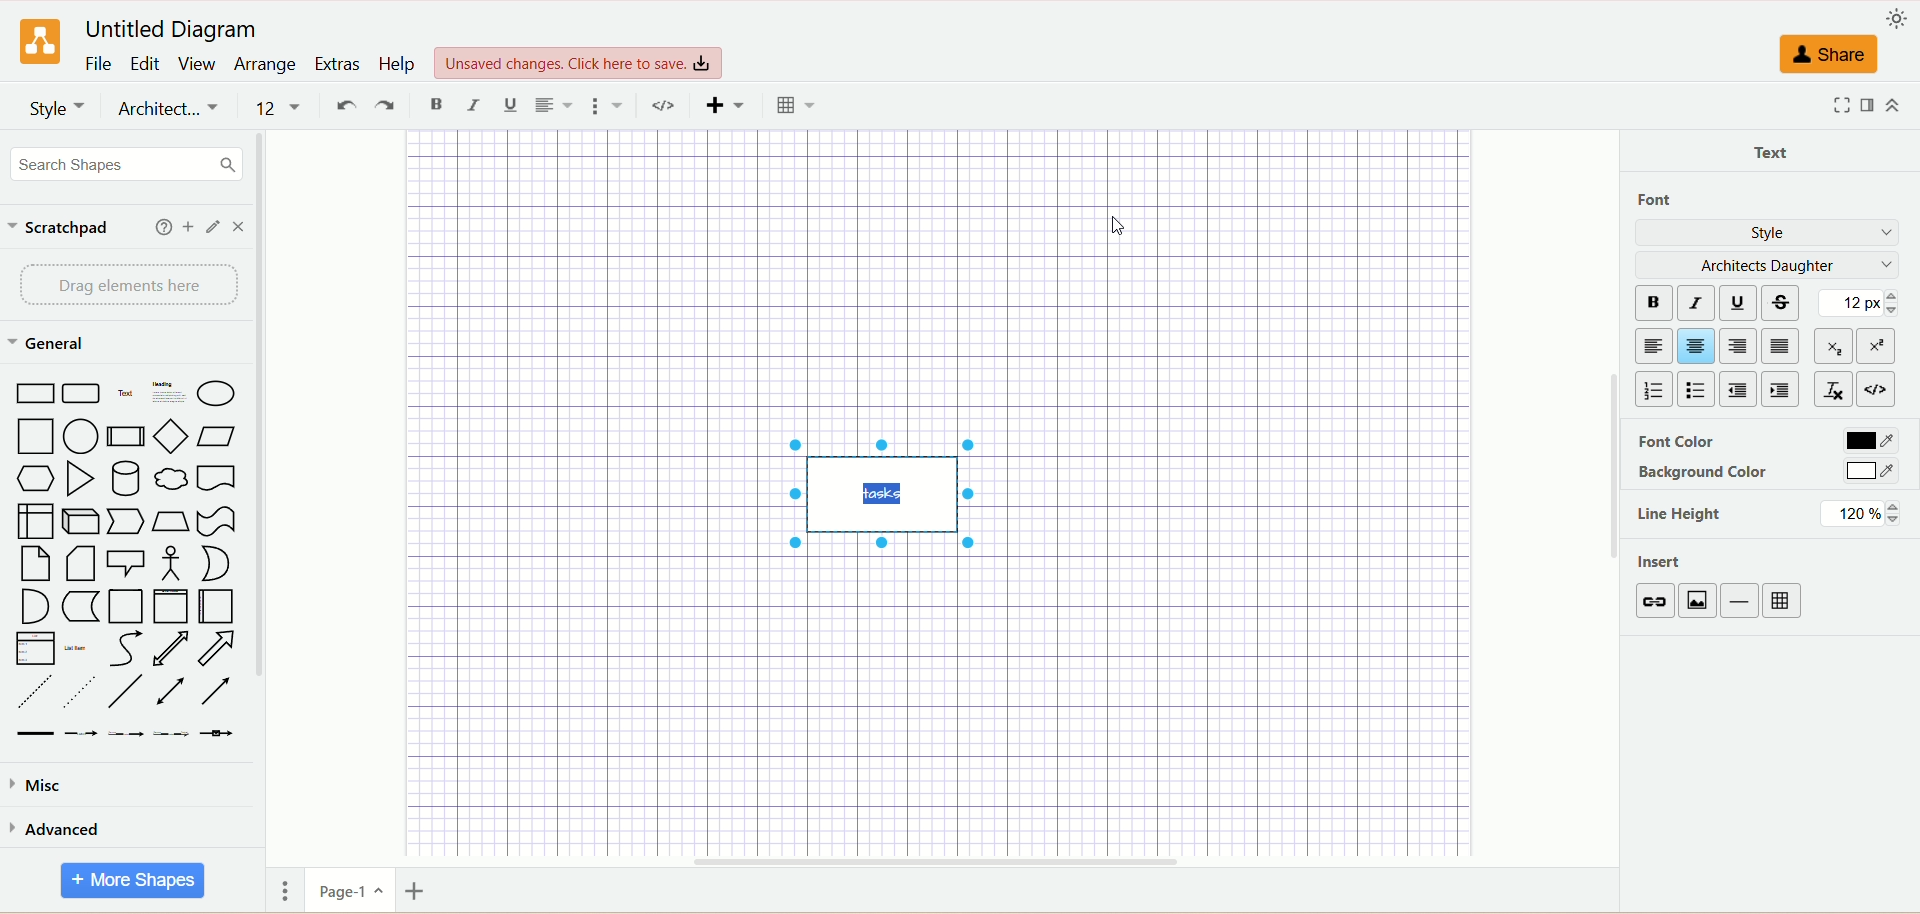  I want to click on architects daughter, so click(1766, 265).